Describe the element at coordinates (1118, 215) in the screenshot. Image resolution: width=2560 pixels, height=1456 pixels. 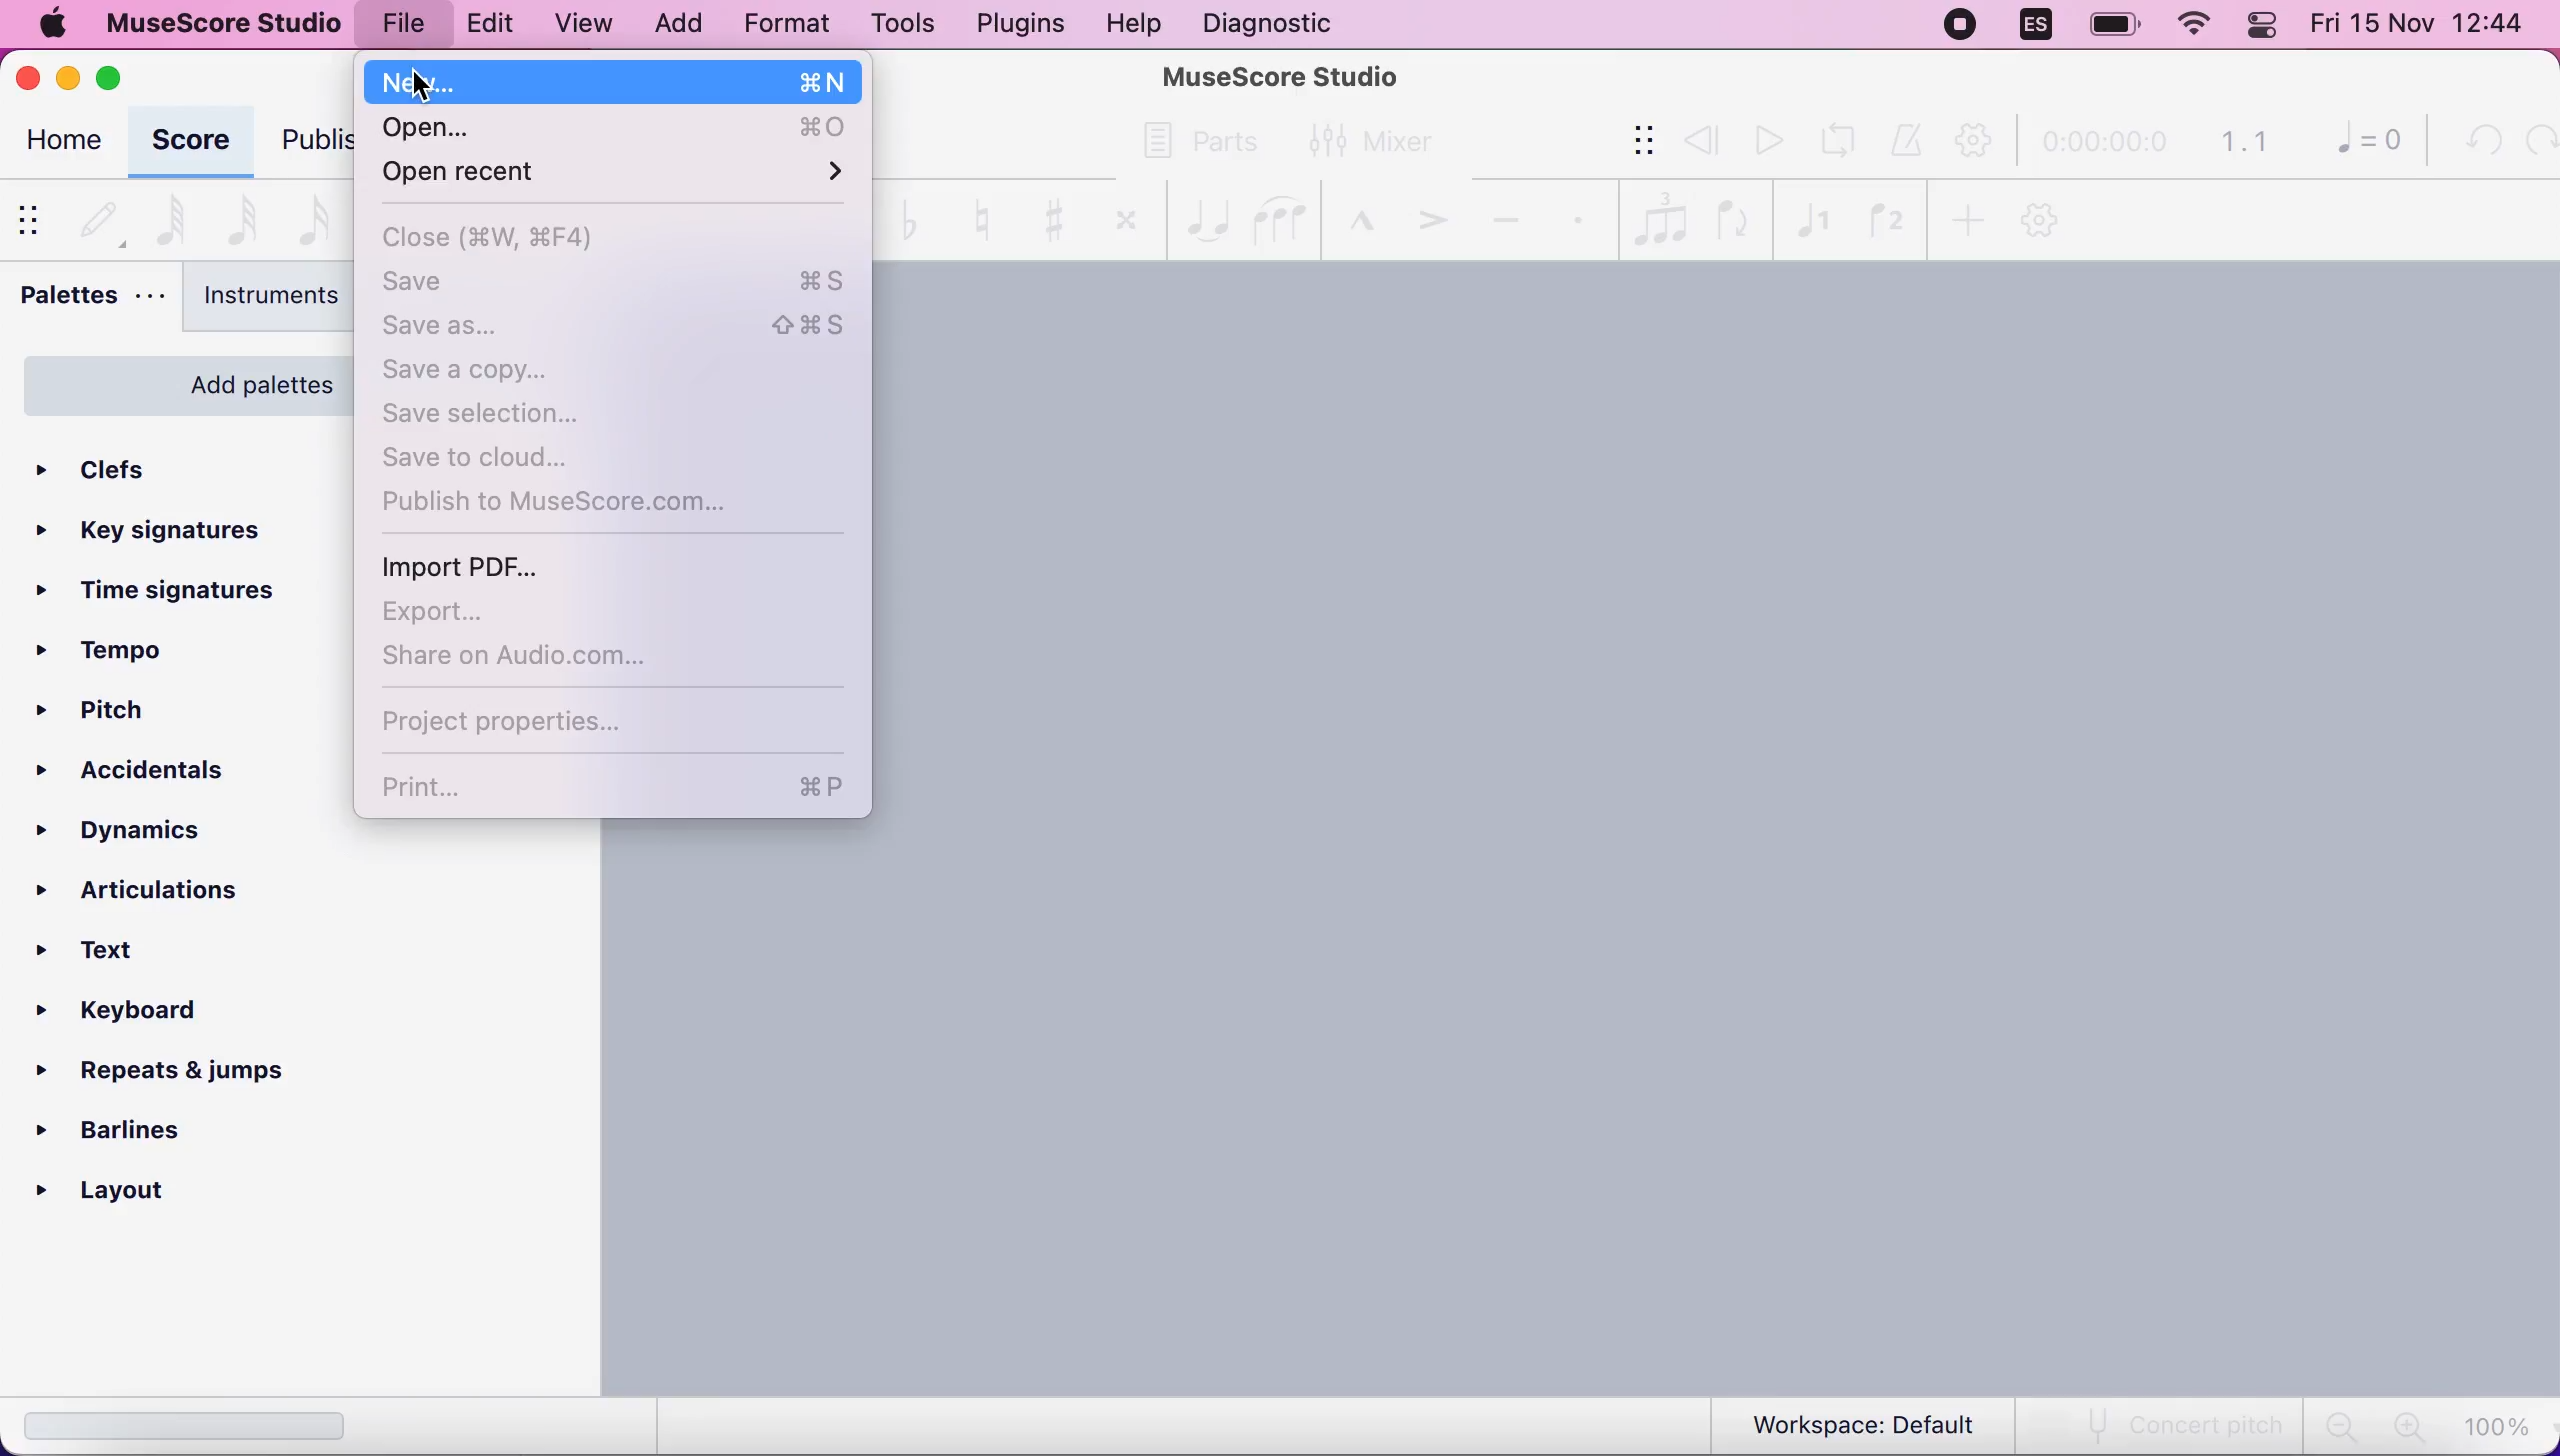
I see `toggle double sharp ` at that location.